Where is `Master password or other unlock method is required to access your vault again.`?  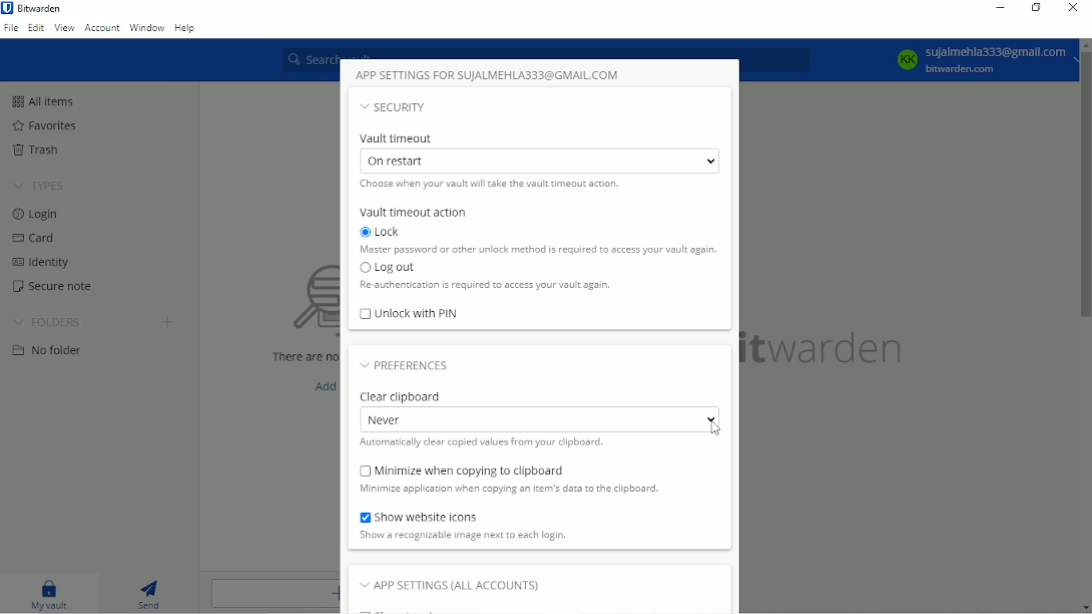
Master password or other unlock method is required to access your vault again. is located at coordinates (540, 250).